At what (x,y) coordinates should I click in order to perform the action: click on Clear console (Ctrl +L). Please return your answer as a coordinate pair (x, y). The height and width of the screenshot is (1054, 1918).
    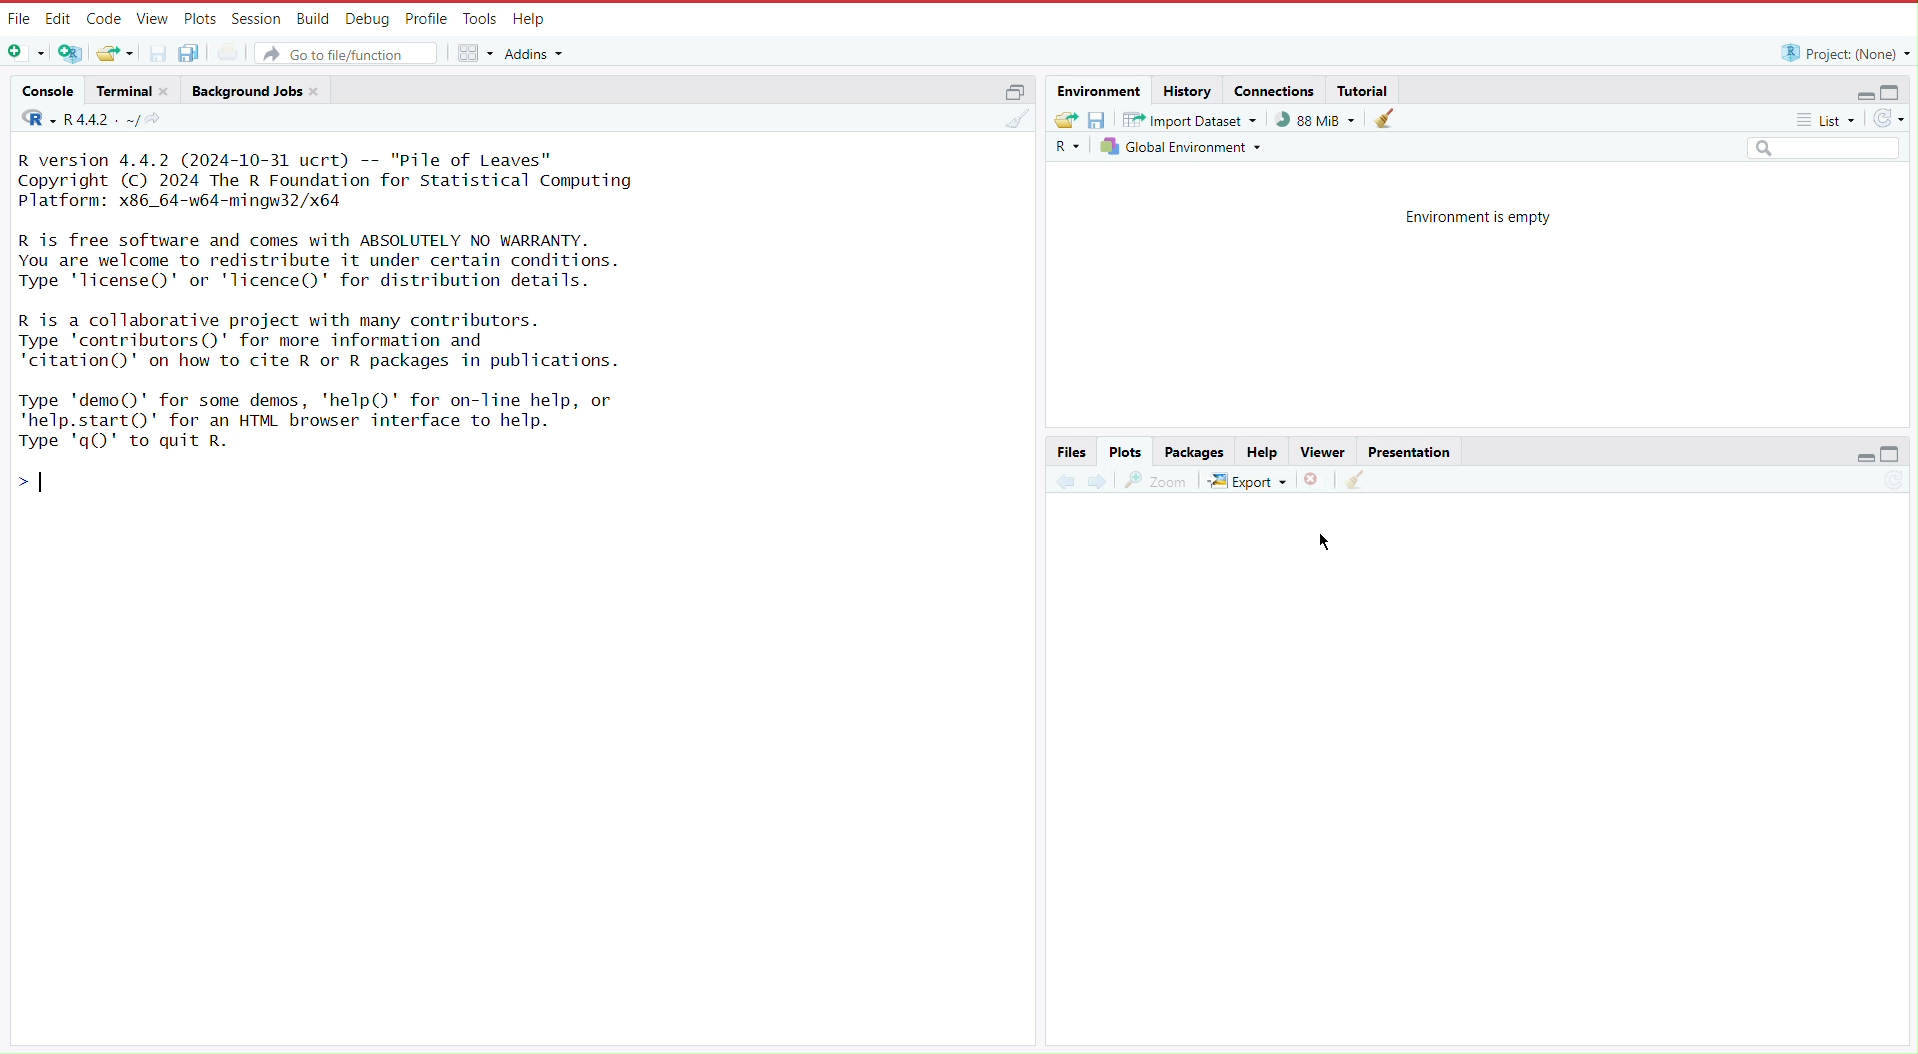
    Looking at the image, I should click on (1390, 119).